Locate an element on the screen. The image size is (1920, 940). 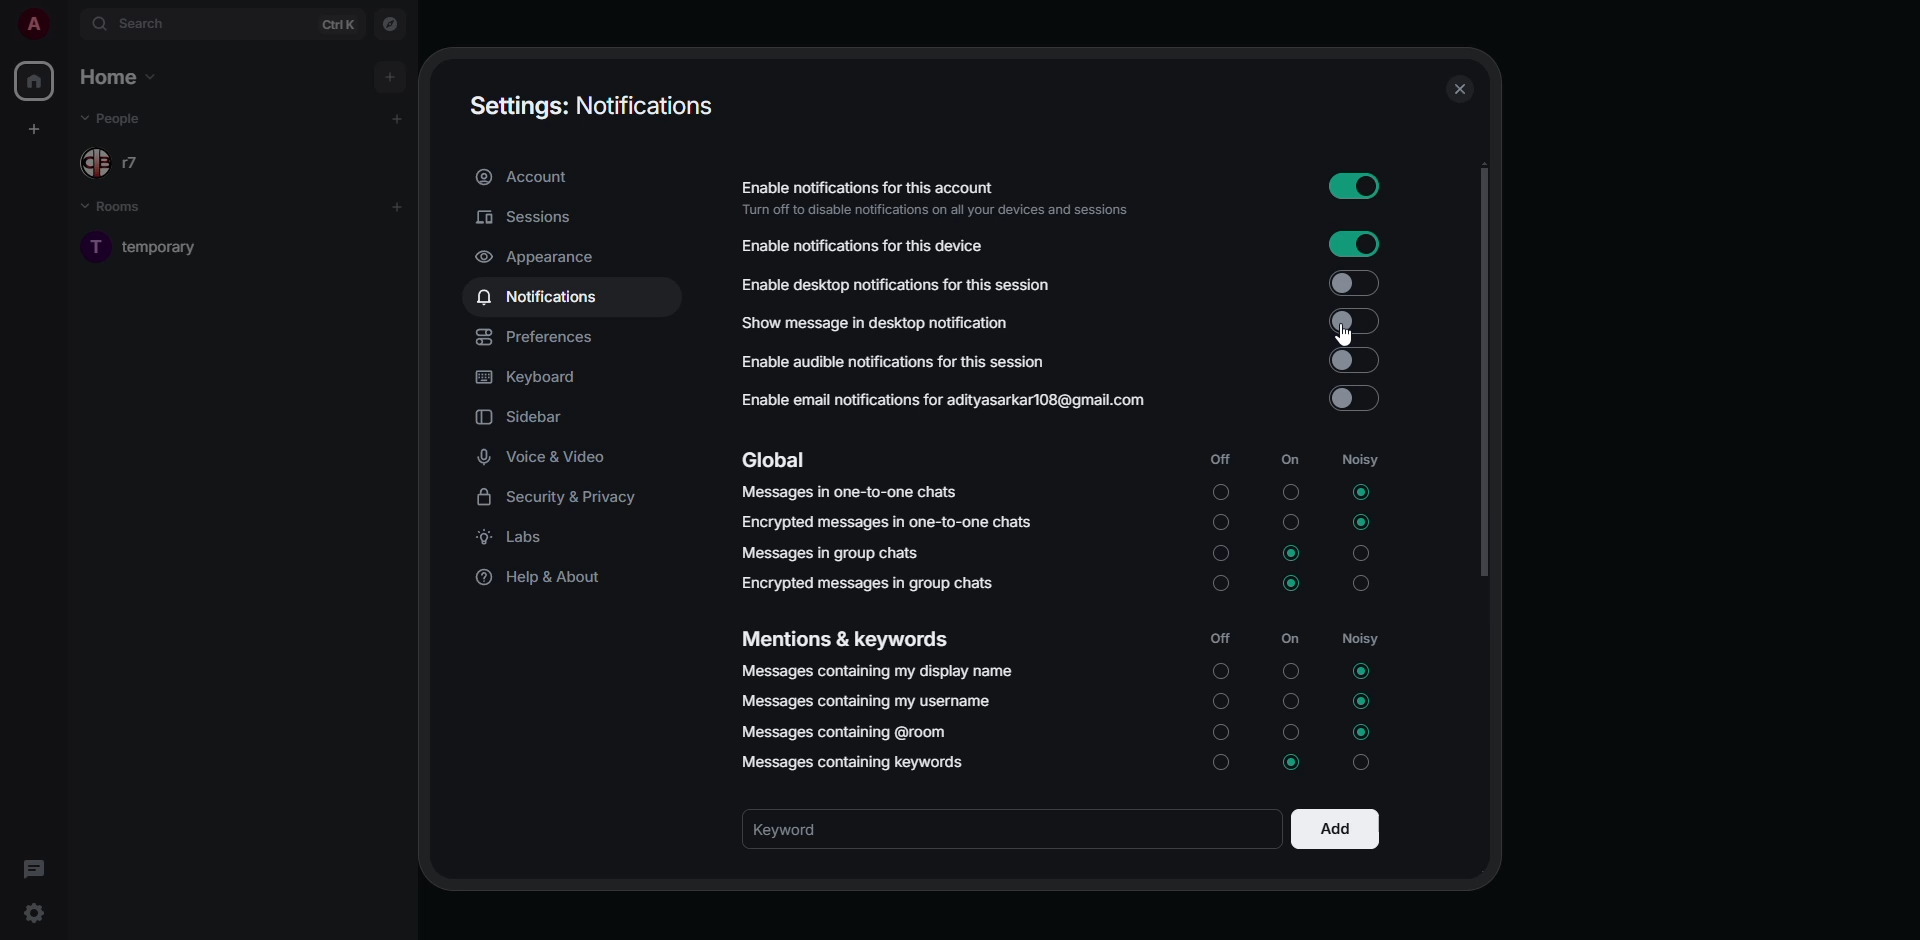
selected is located at coordinates (1363, 702).